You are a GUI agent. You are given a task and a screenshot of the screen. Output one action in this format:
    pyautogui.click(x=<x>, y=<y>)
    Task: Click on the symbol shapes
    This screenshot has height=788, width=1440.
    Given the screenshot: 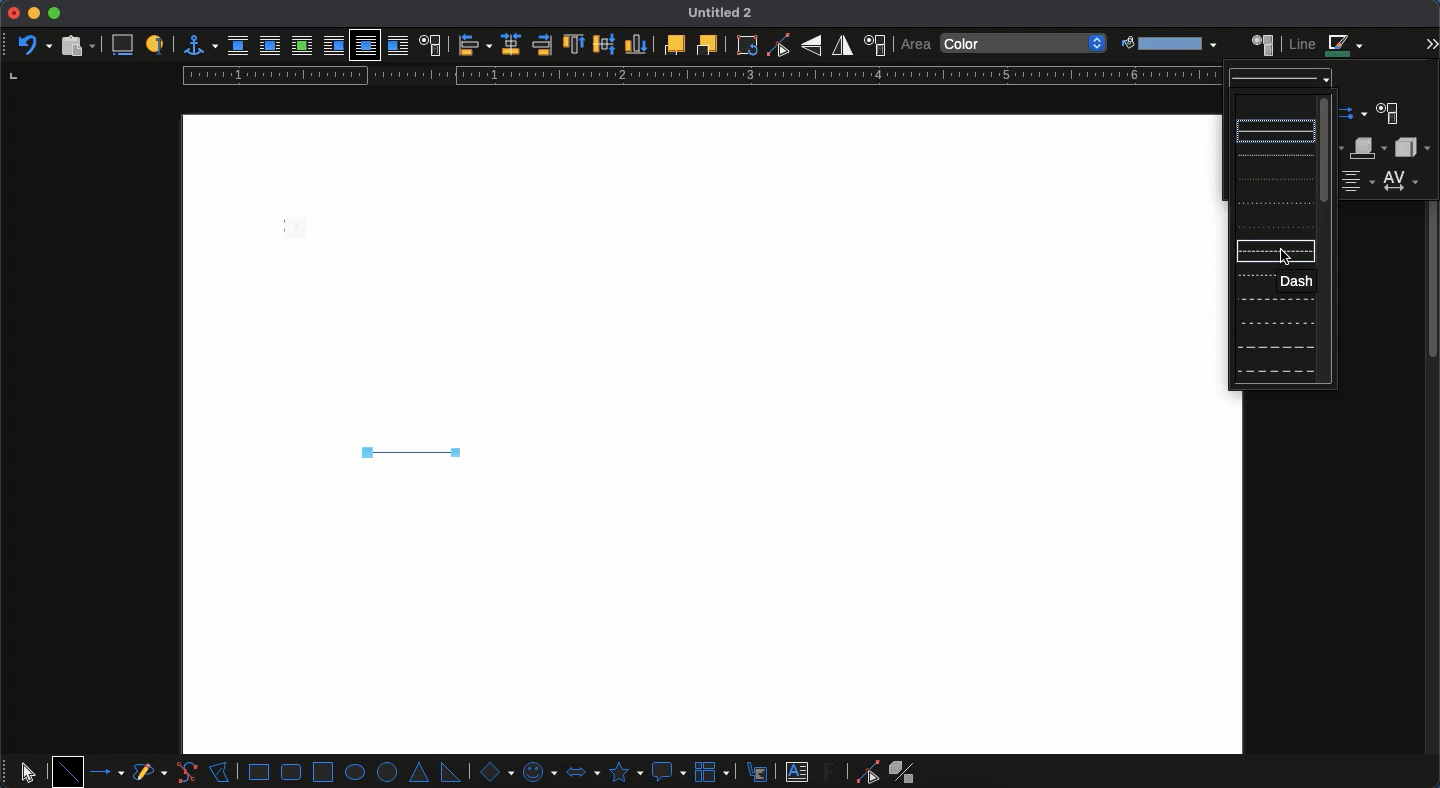 What is the action you would take?
    pyautogui.click(x=538, y=771)
    